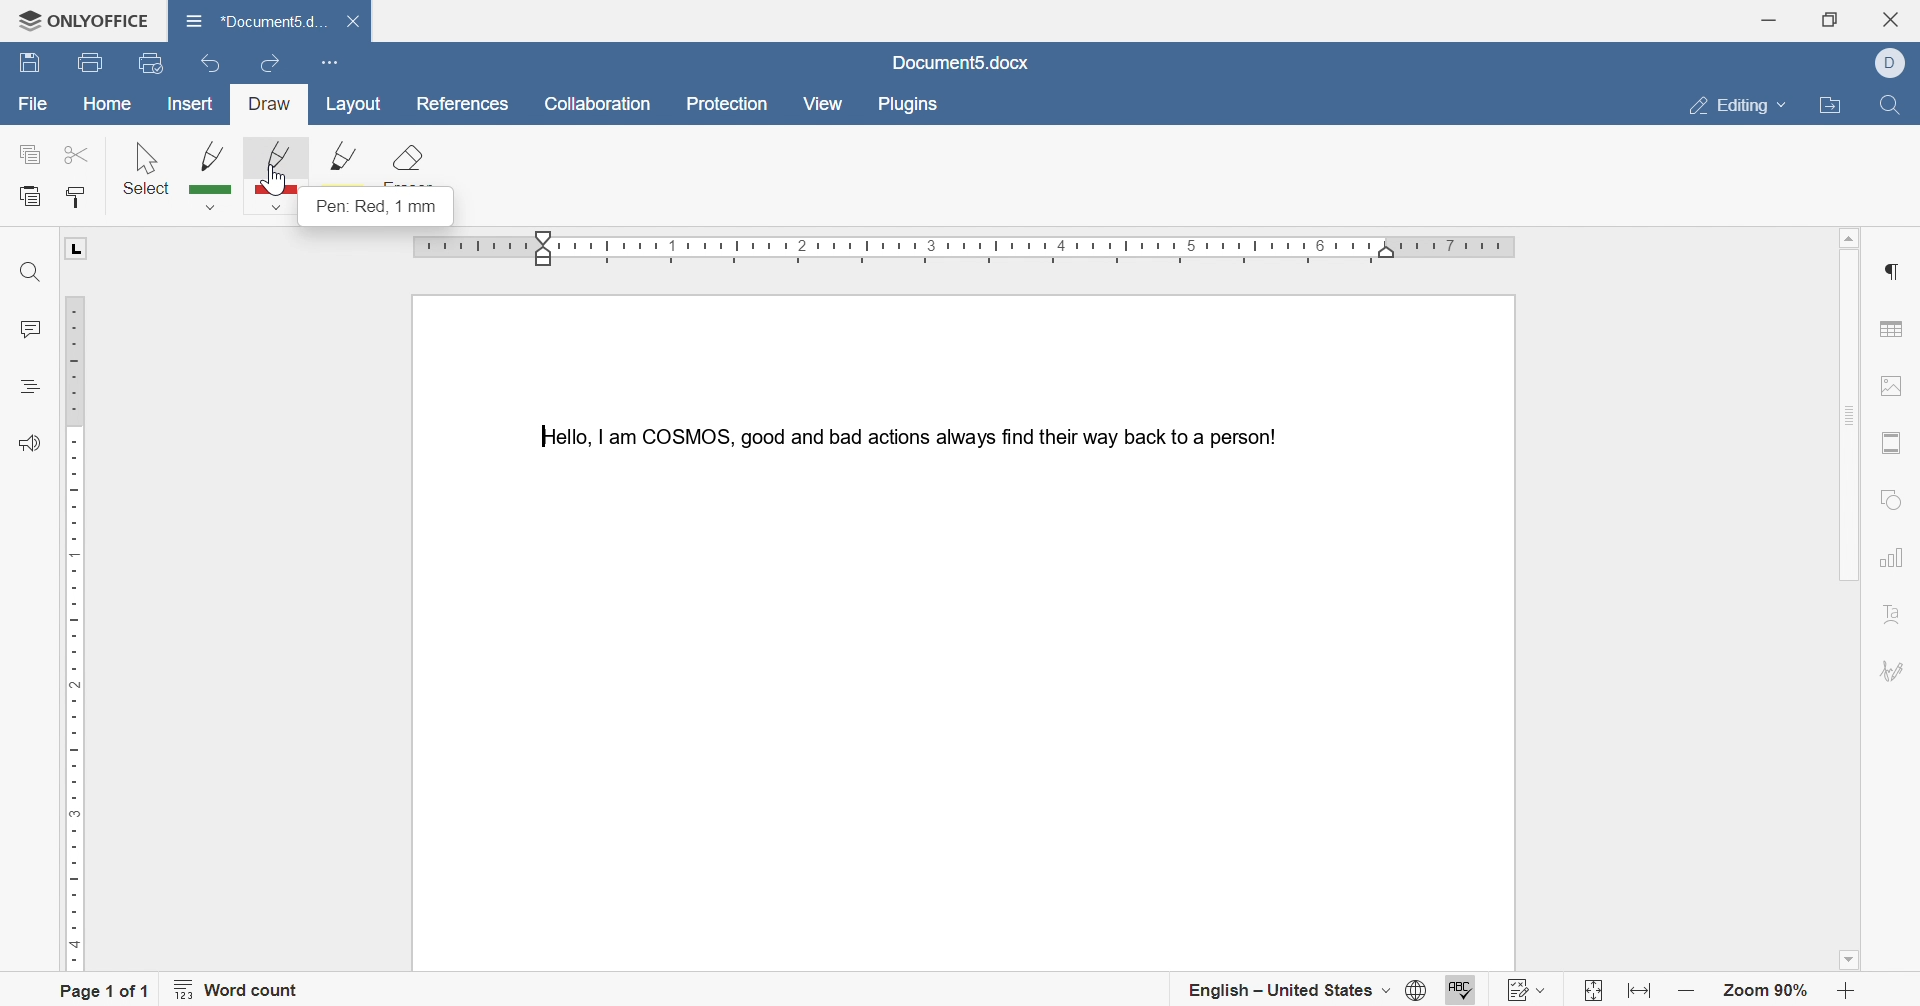  What do you see at coordinates (105, 989) in the screenshot?
I see `page 1 of 1` at bounding box center [105, 989].